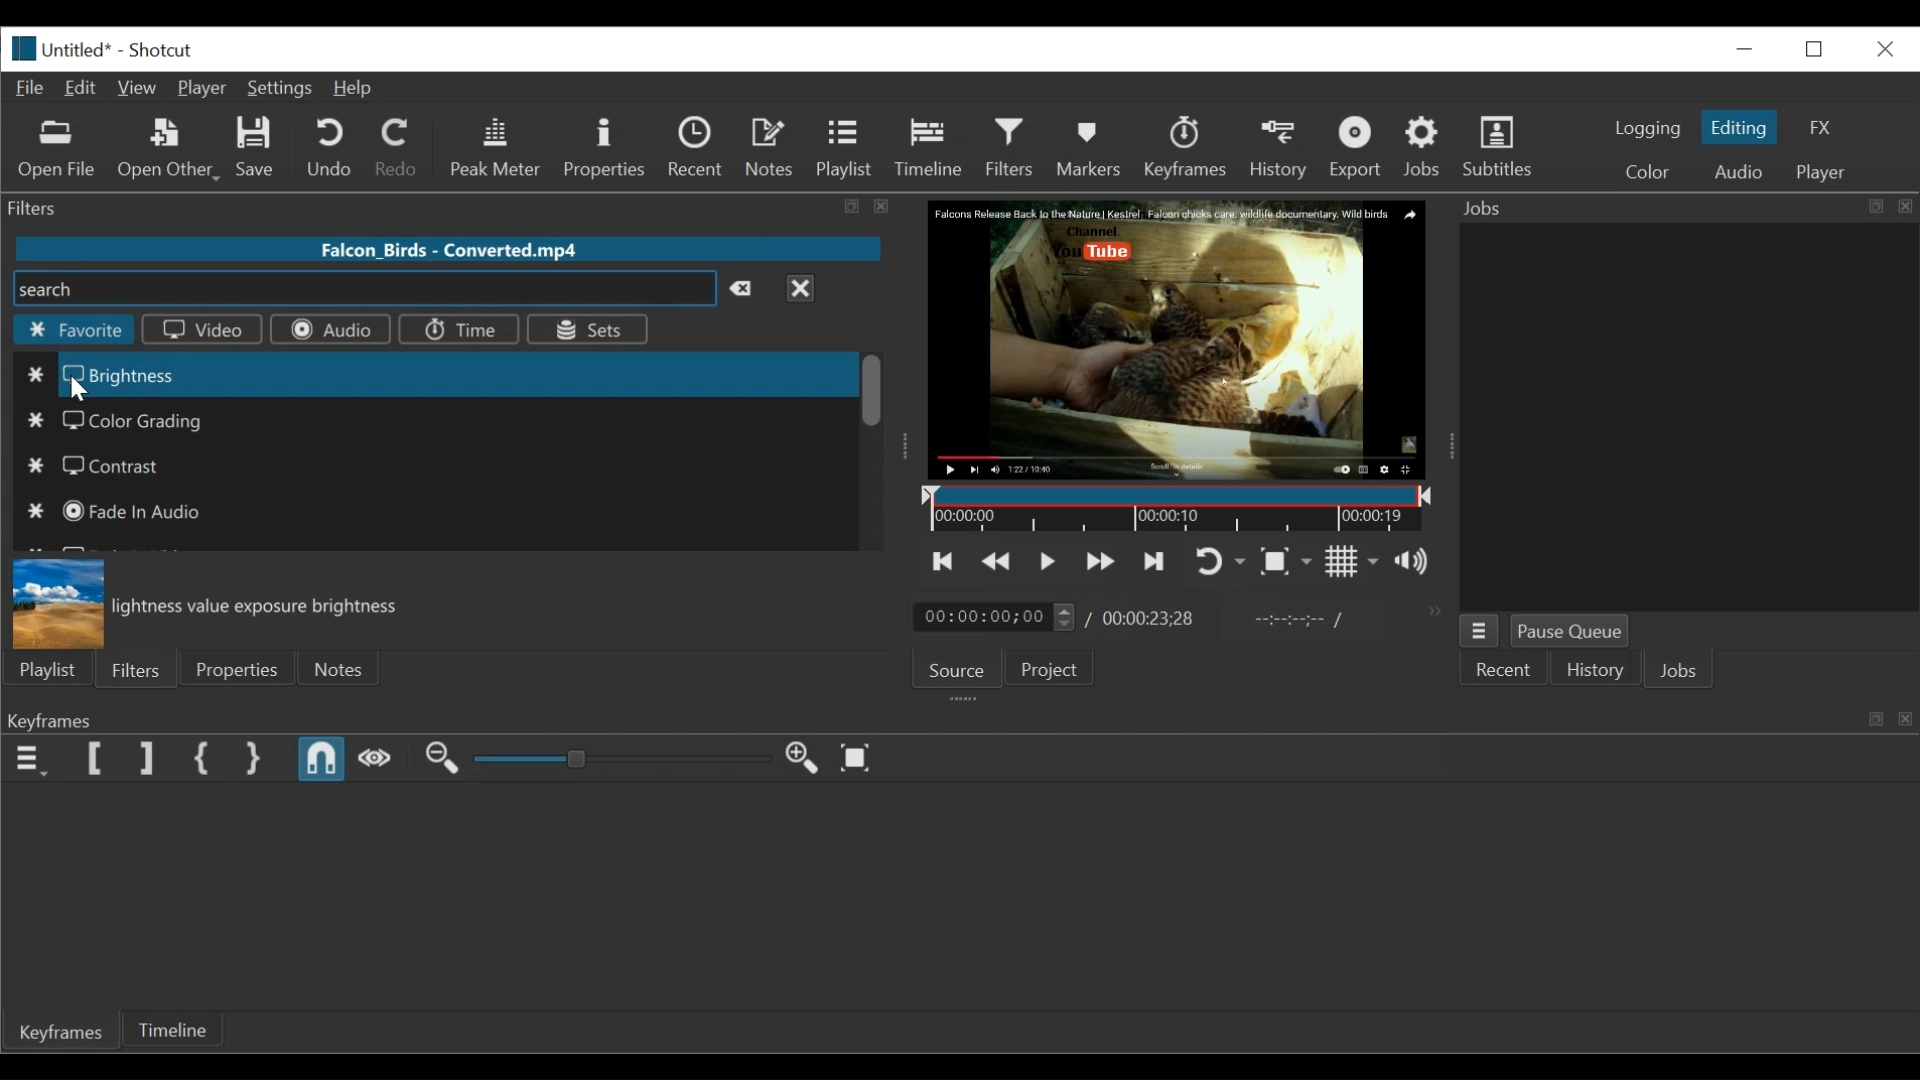 The width and height of the screenshot is (1920, 1080). I want to click on Skip to the previous point, so click(944, 560).